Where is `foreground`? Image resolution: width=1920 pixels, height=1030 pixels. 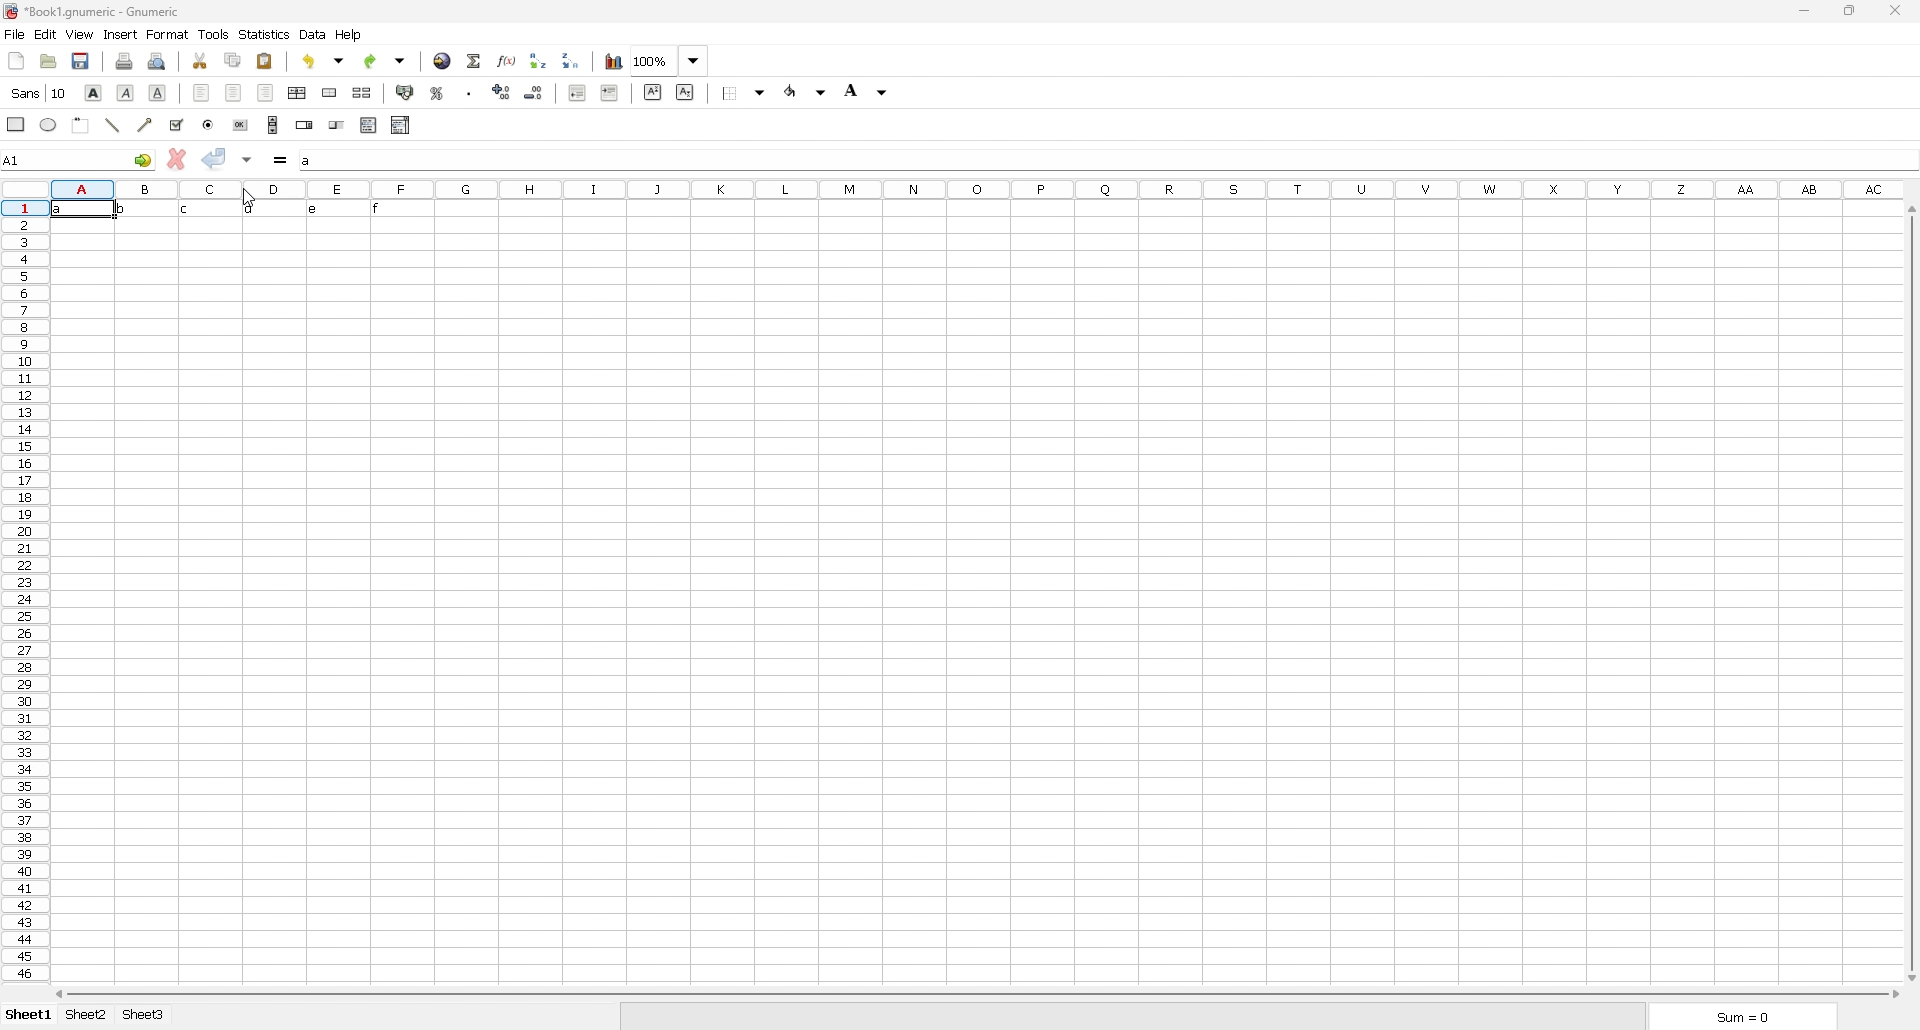 foreground is located at coordinates (809, 89).